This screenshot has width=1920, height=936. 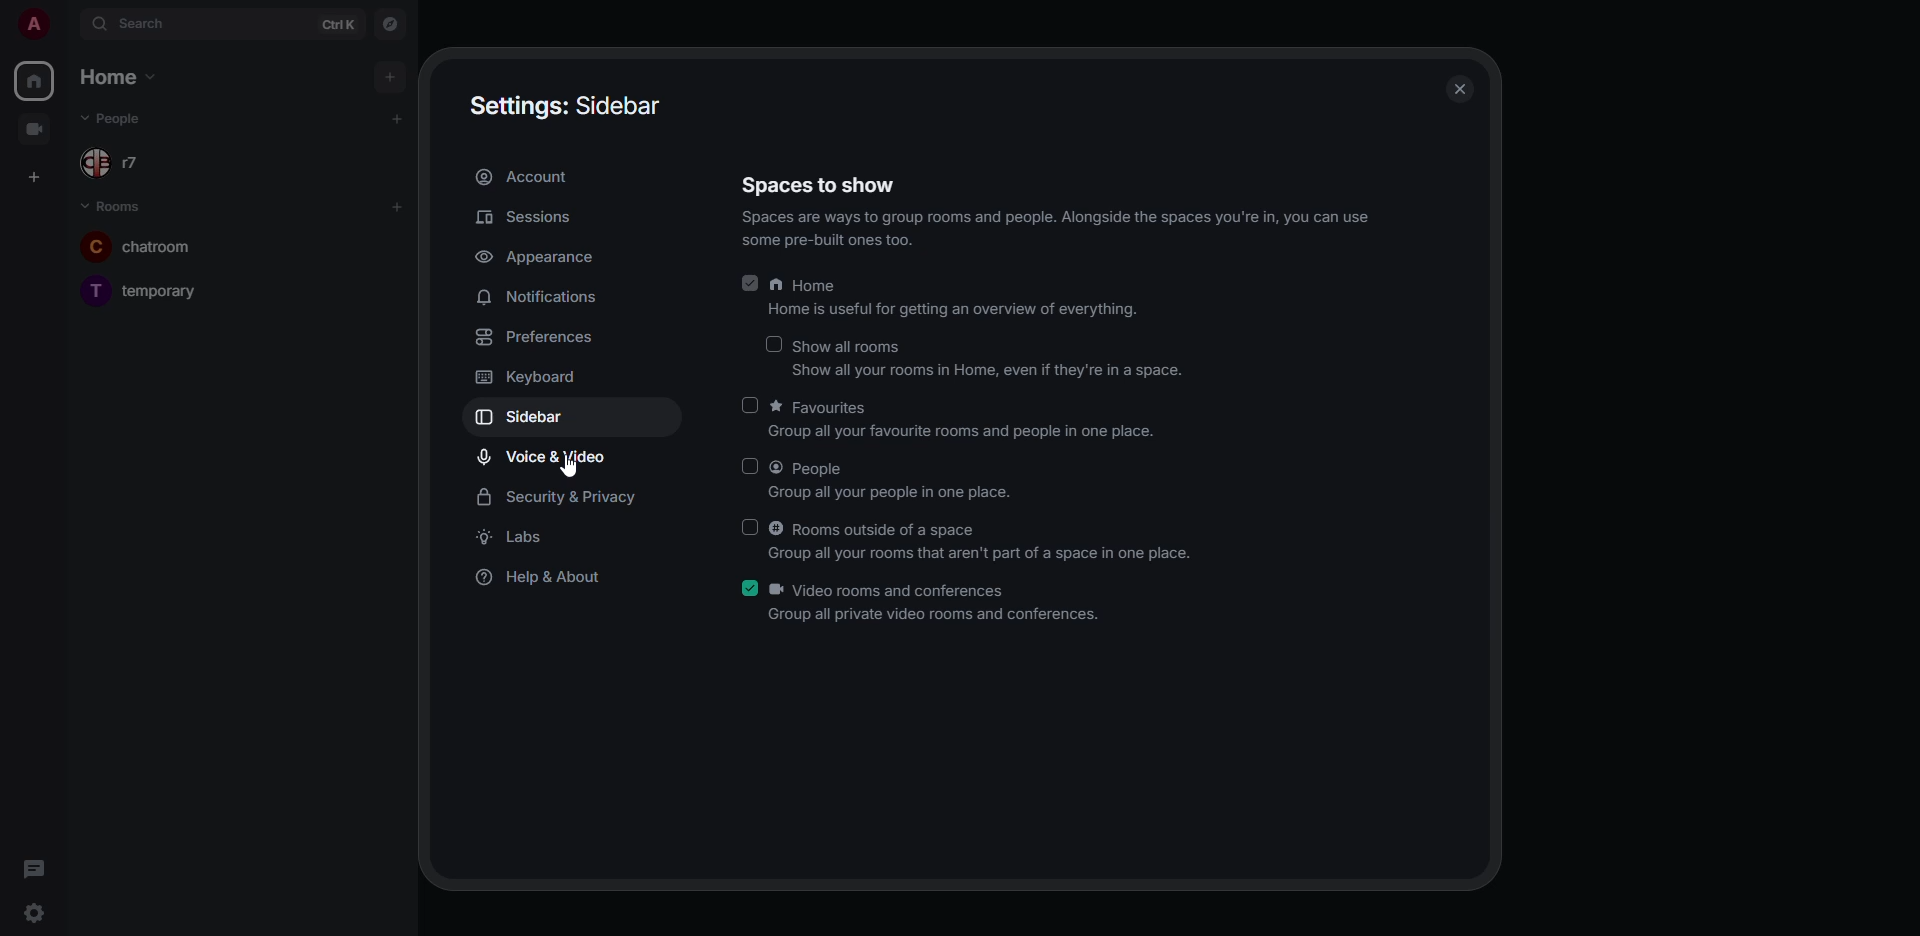 I want to click on show all rooms, so click(x=988, y=360).